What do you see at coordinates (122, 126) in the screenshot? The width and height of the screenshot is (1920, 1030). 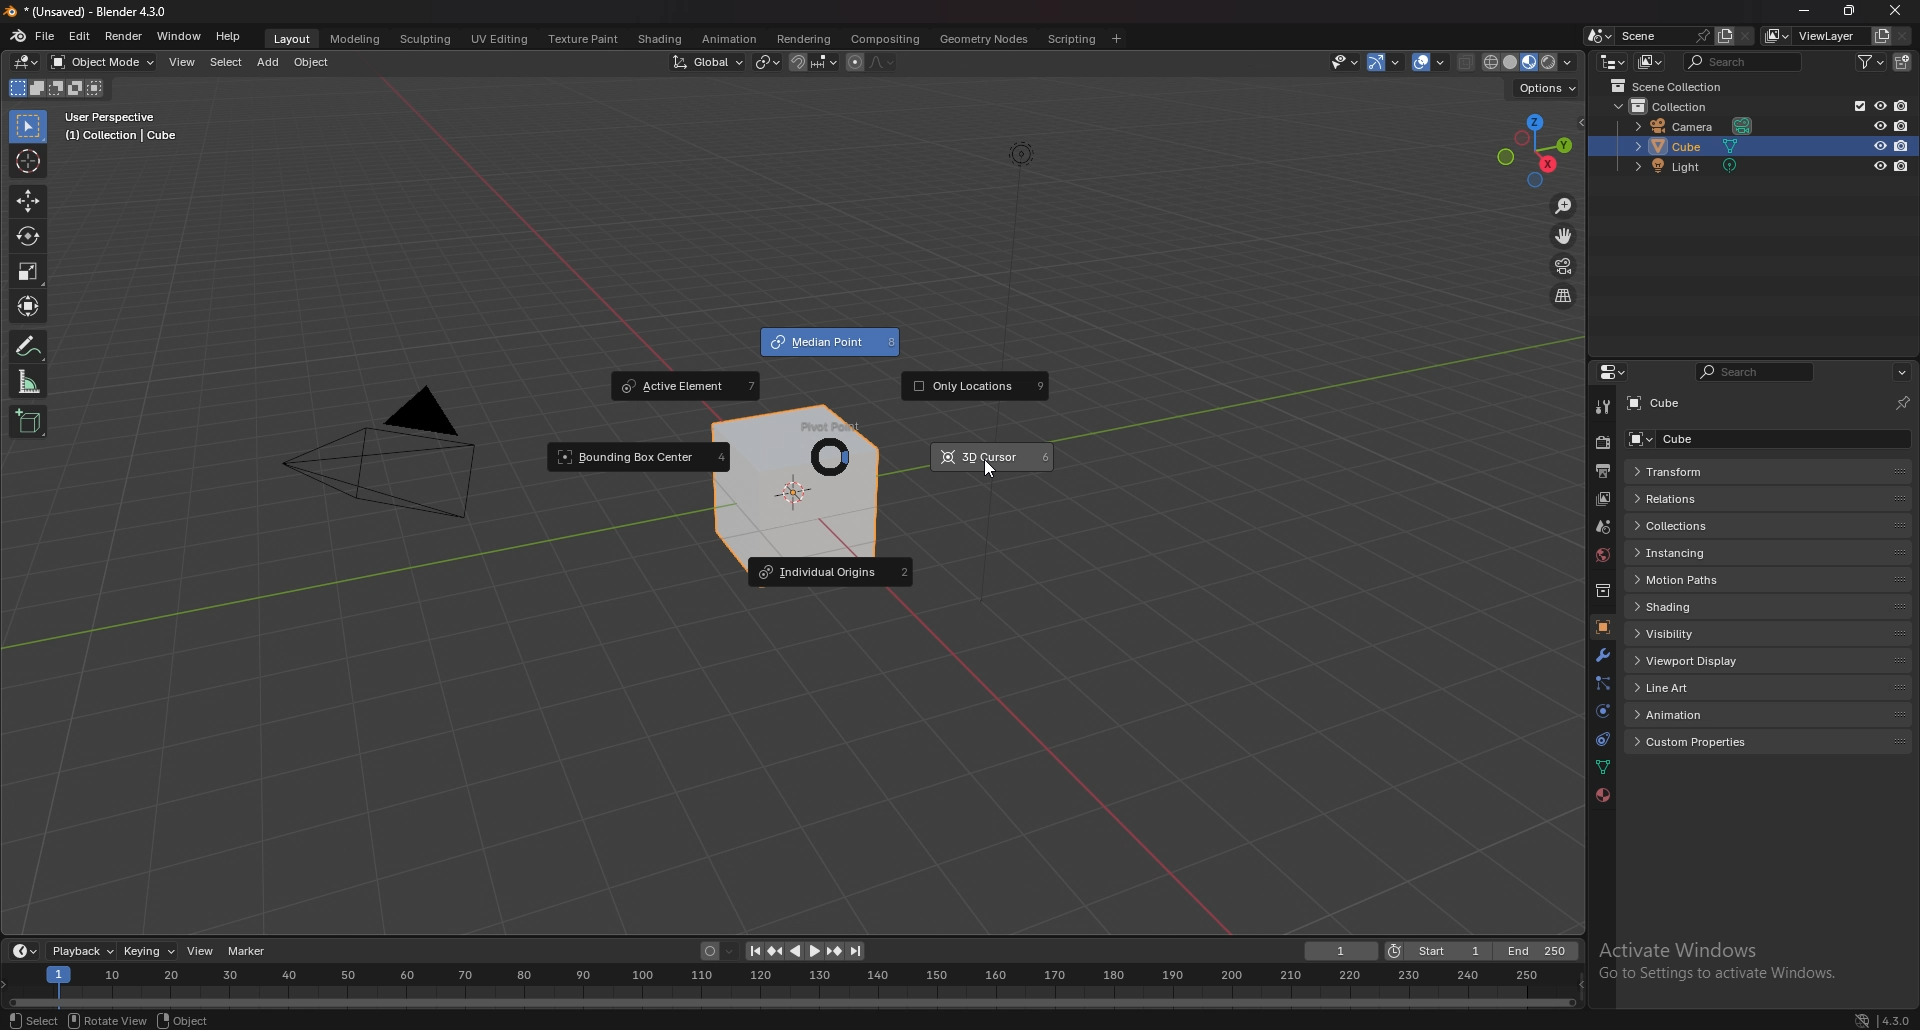 I see `info` at bounding box center [122, 126].